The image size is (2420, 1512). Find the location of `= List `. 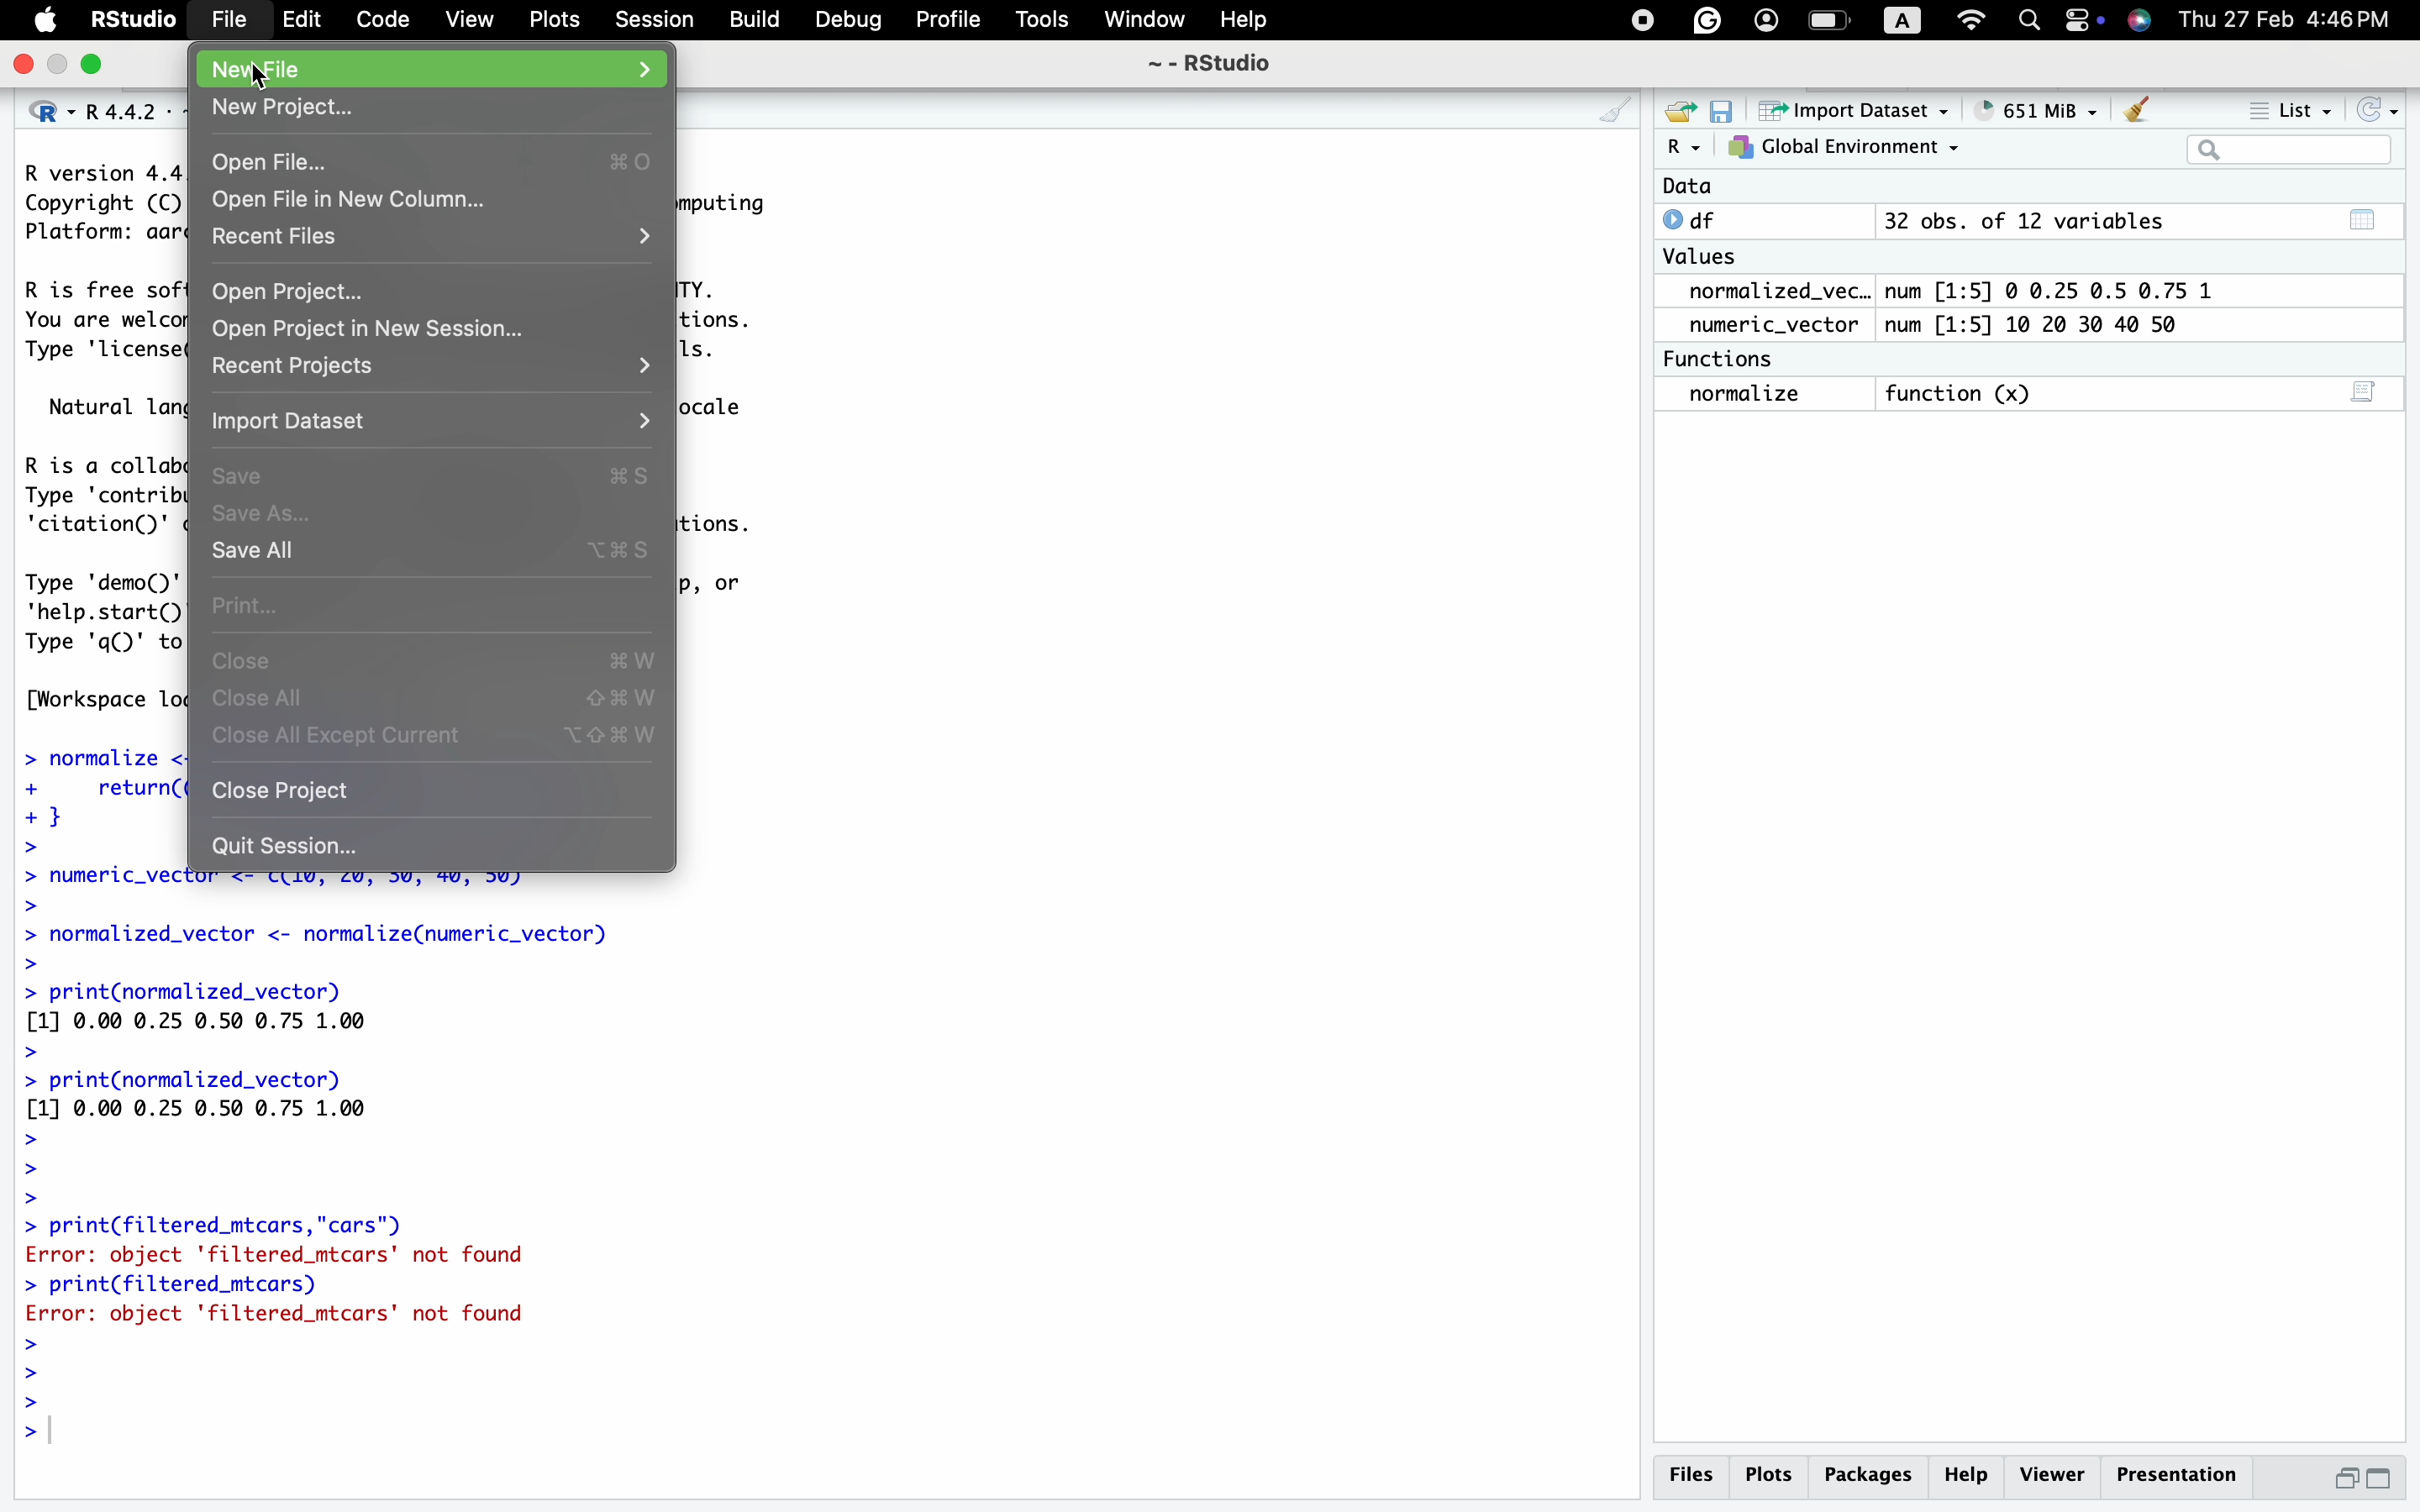

= List  is located at coordinates (2279, 105).